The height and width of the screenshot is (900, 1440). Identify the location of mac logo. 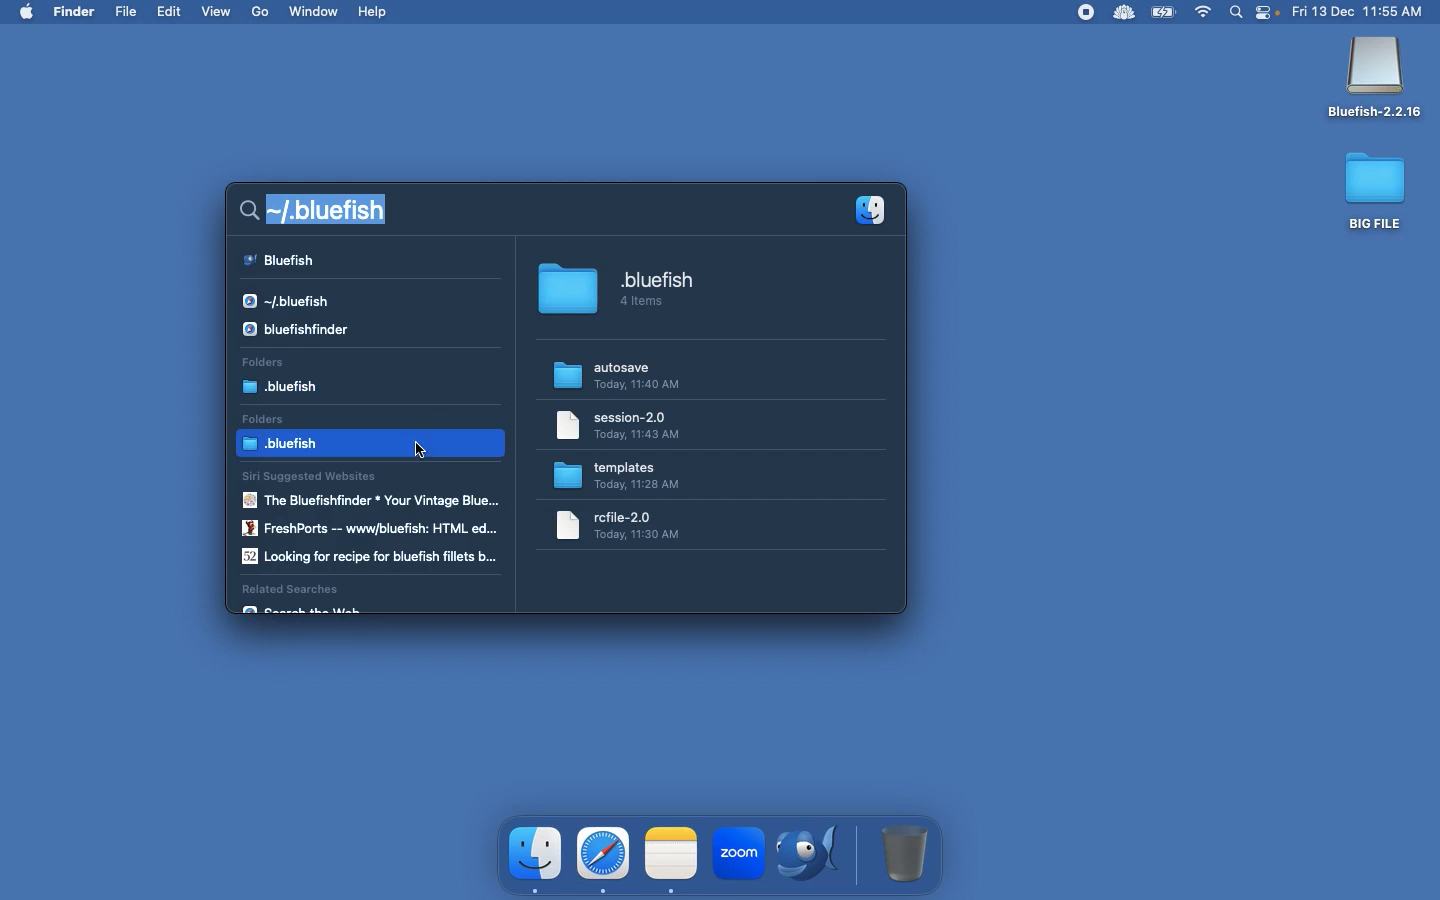
(26, 10).